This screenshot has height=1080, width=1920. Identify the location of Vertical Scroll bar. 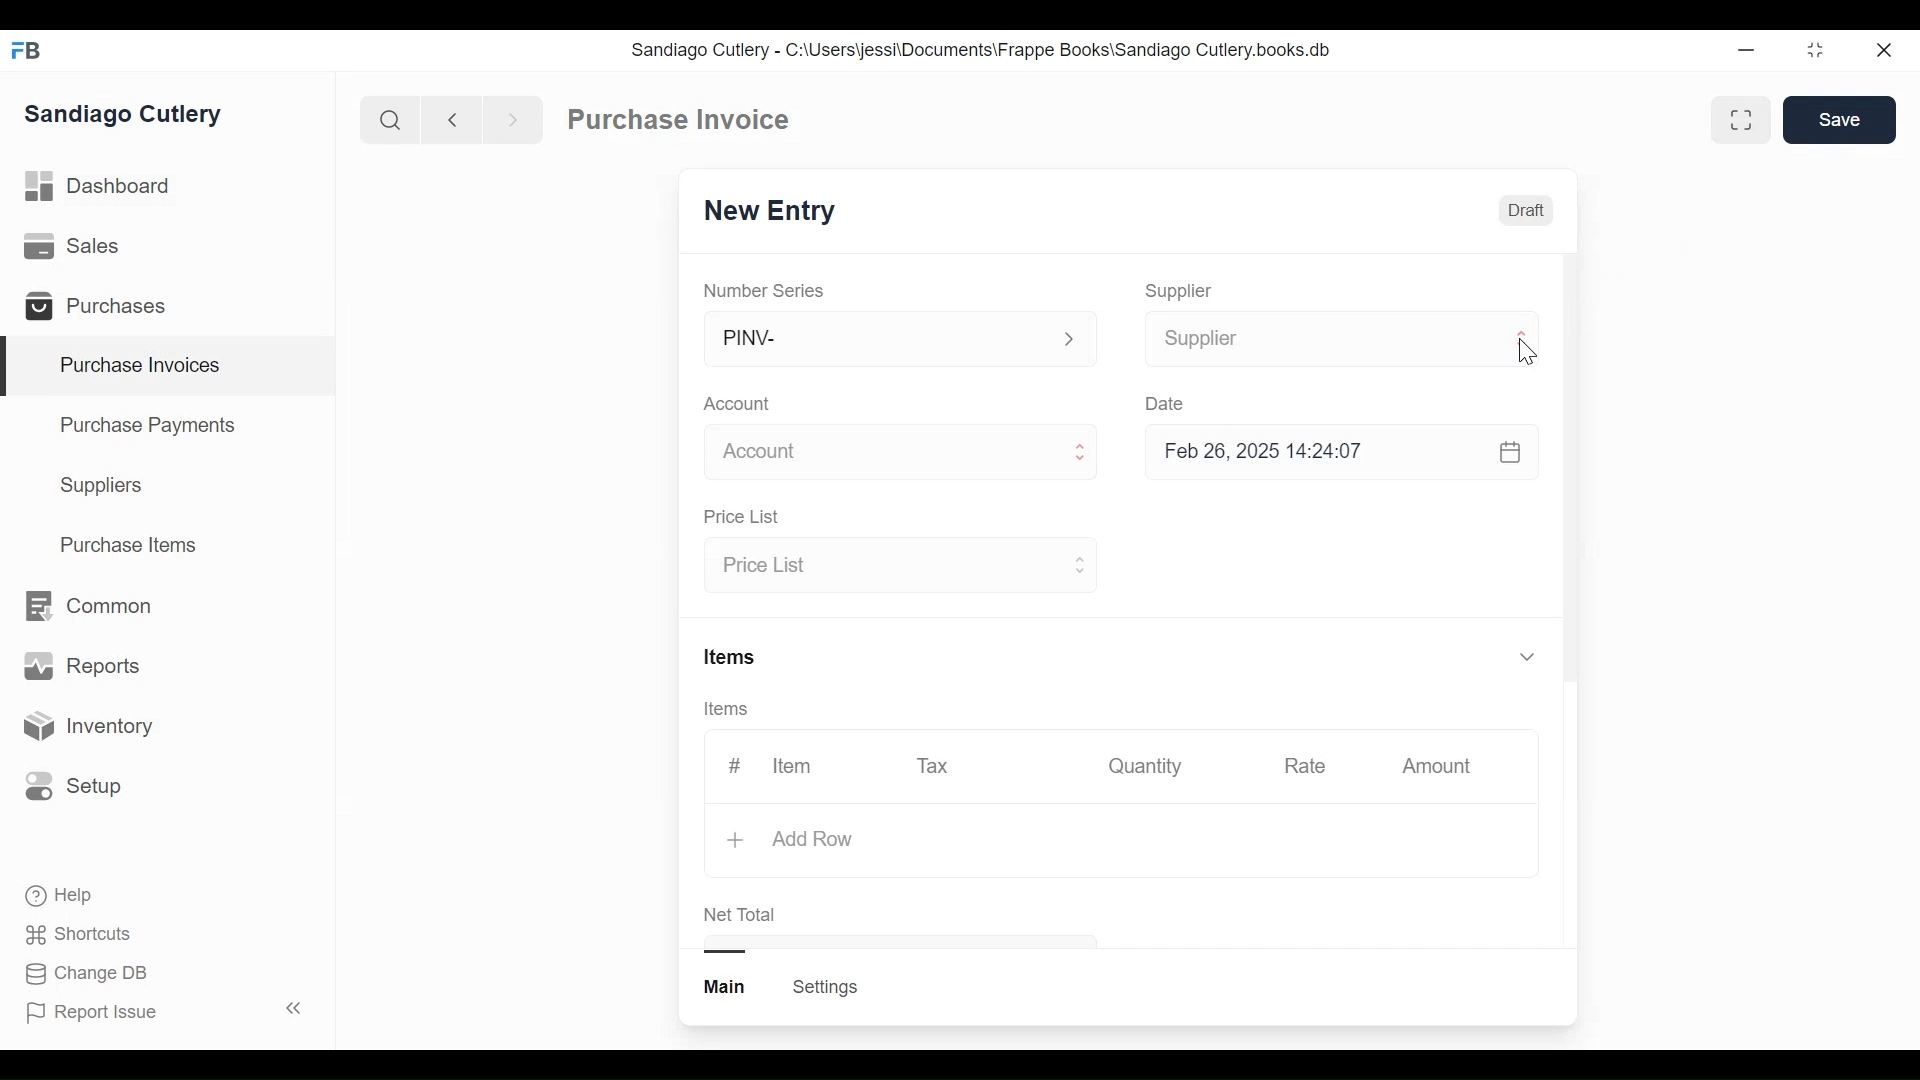
(1570, 472).